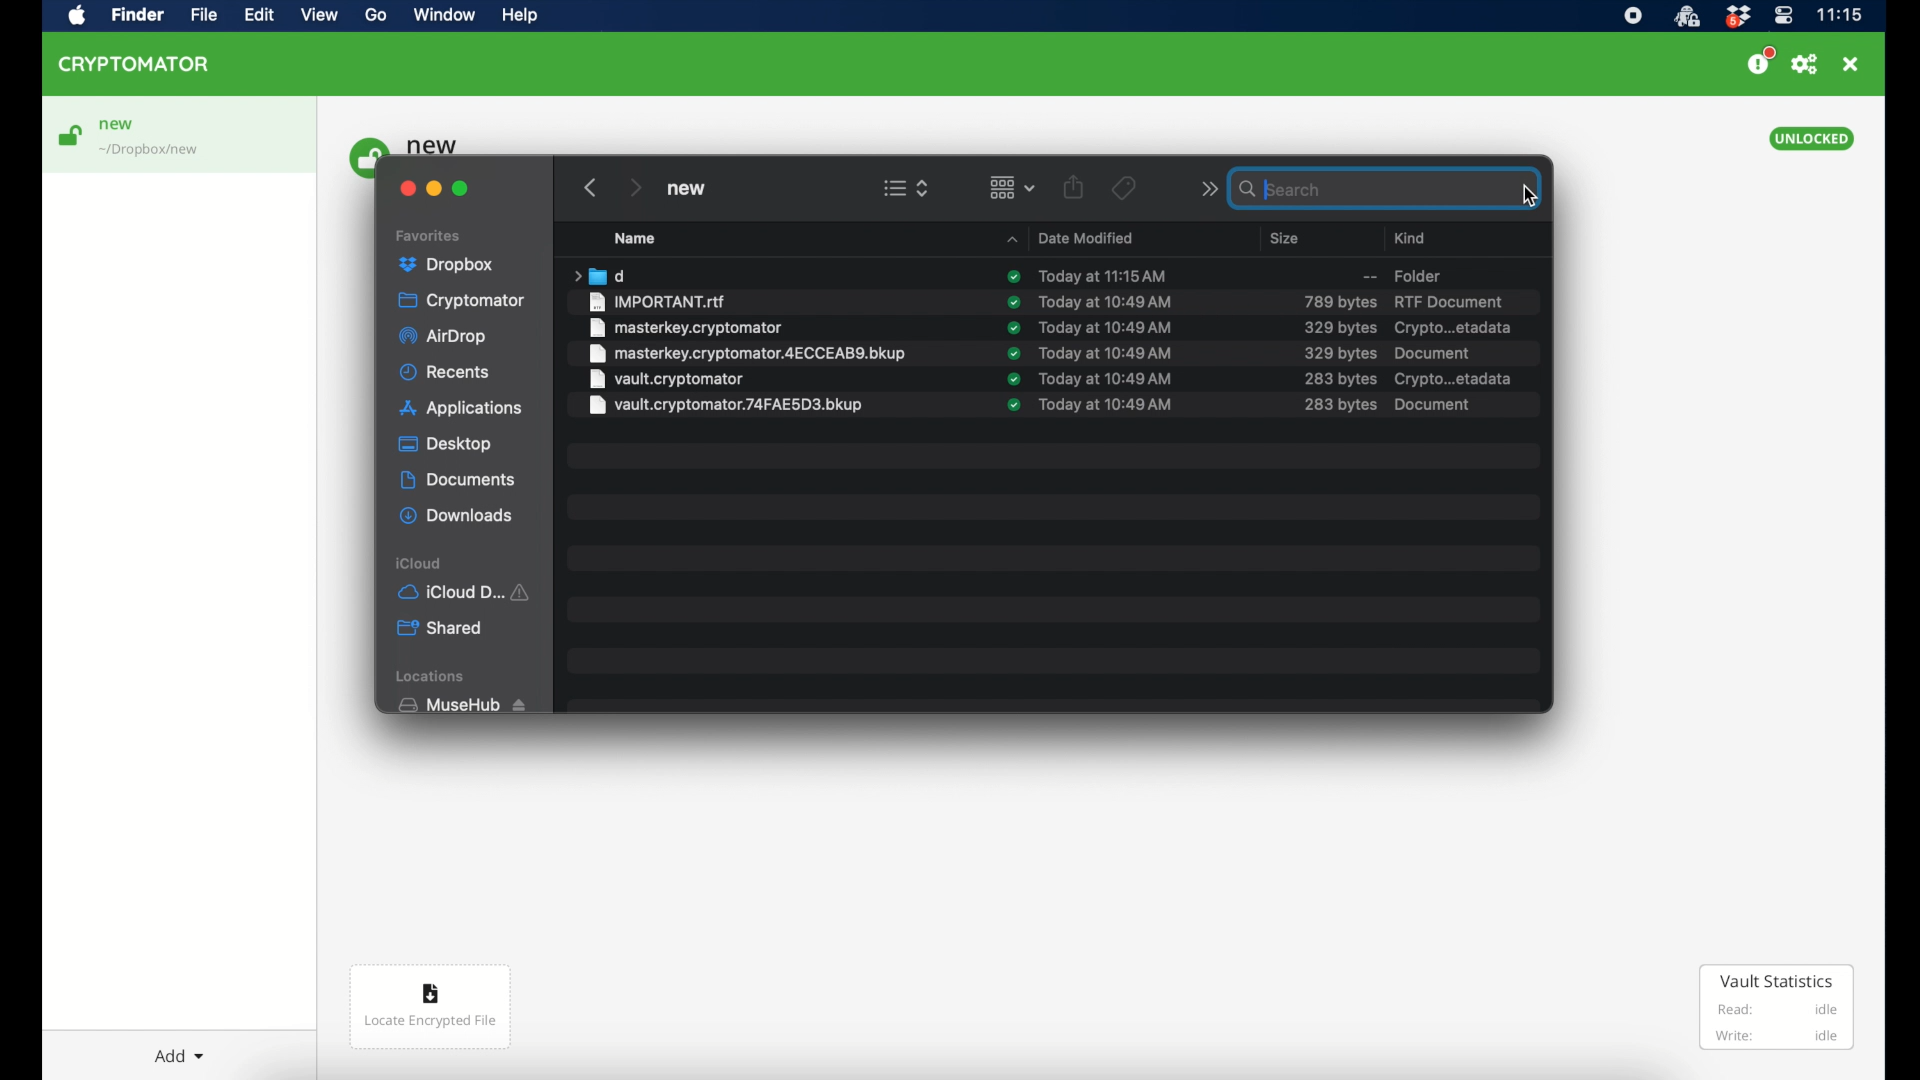 This screenshot has width=1920, height=1080. What do you see at coordinates (1011, 240) in the screenshot?
I see `name dropdown` at bounding box center [1011, 240].